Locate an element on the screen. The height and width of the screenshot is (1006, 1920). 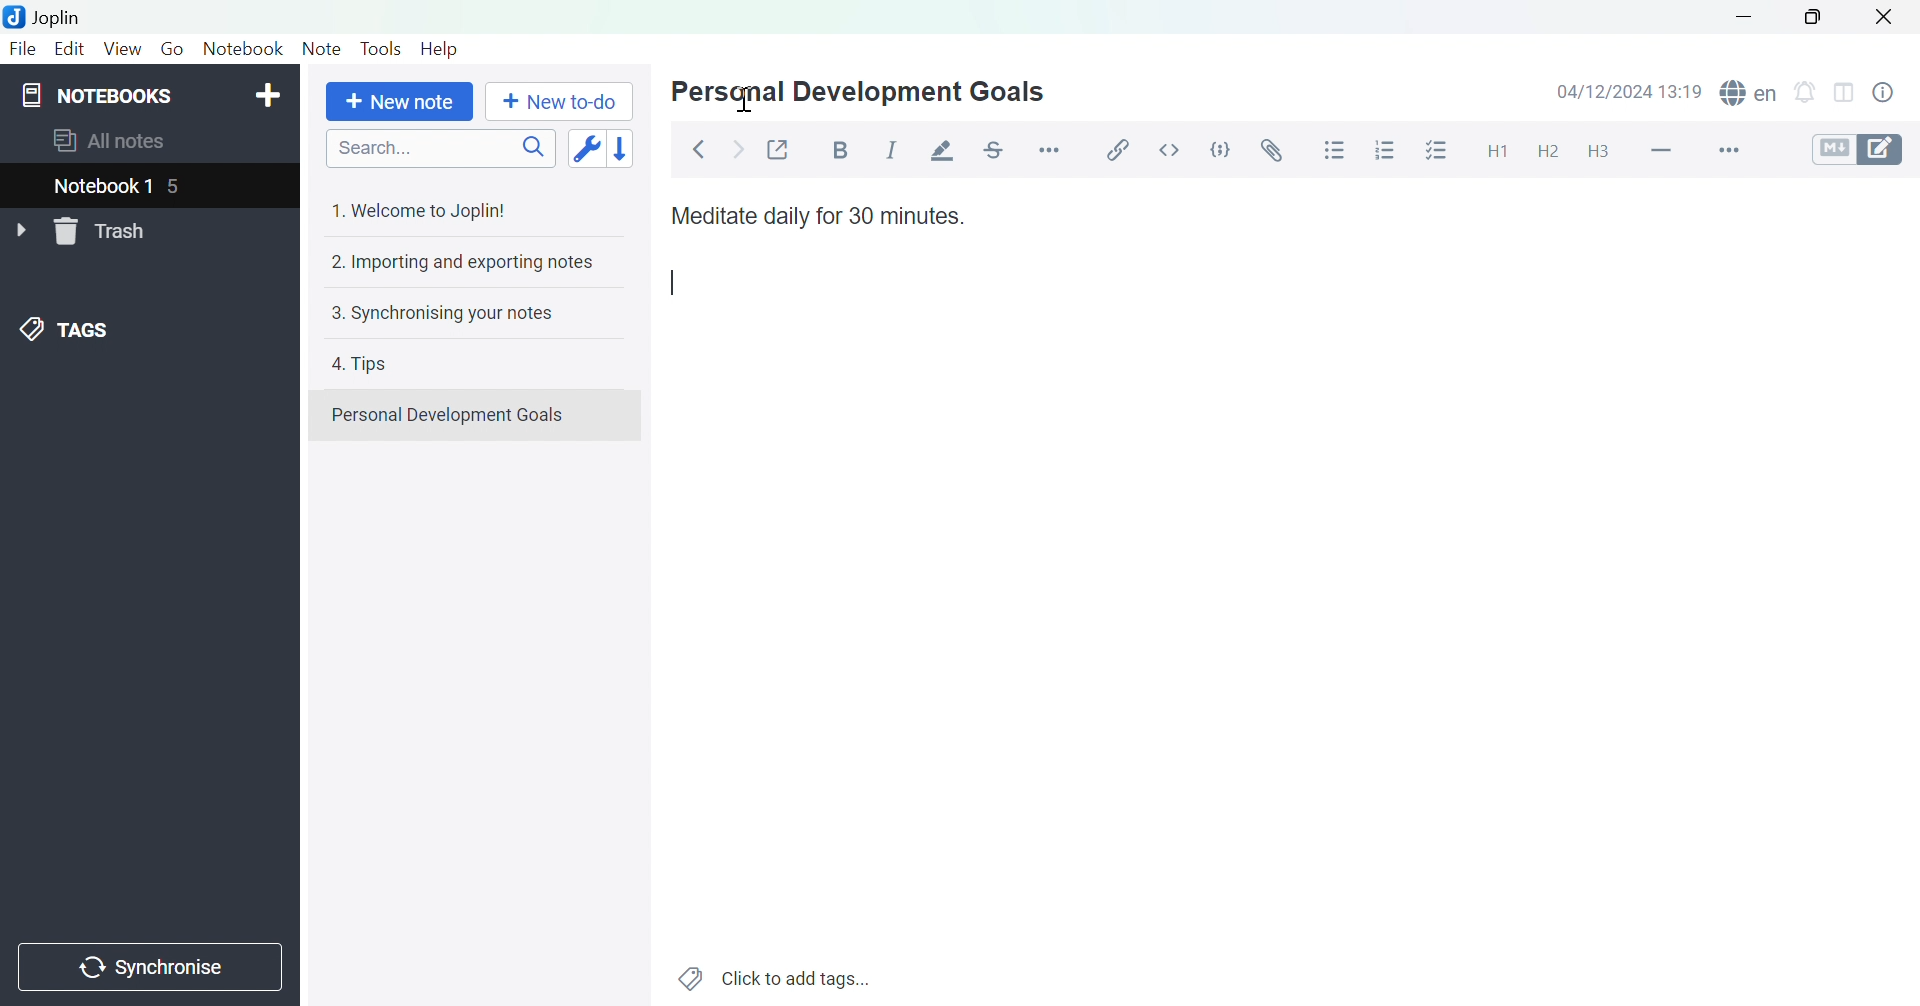
Heading 3 is located at coordinates (1598, 152).